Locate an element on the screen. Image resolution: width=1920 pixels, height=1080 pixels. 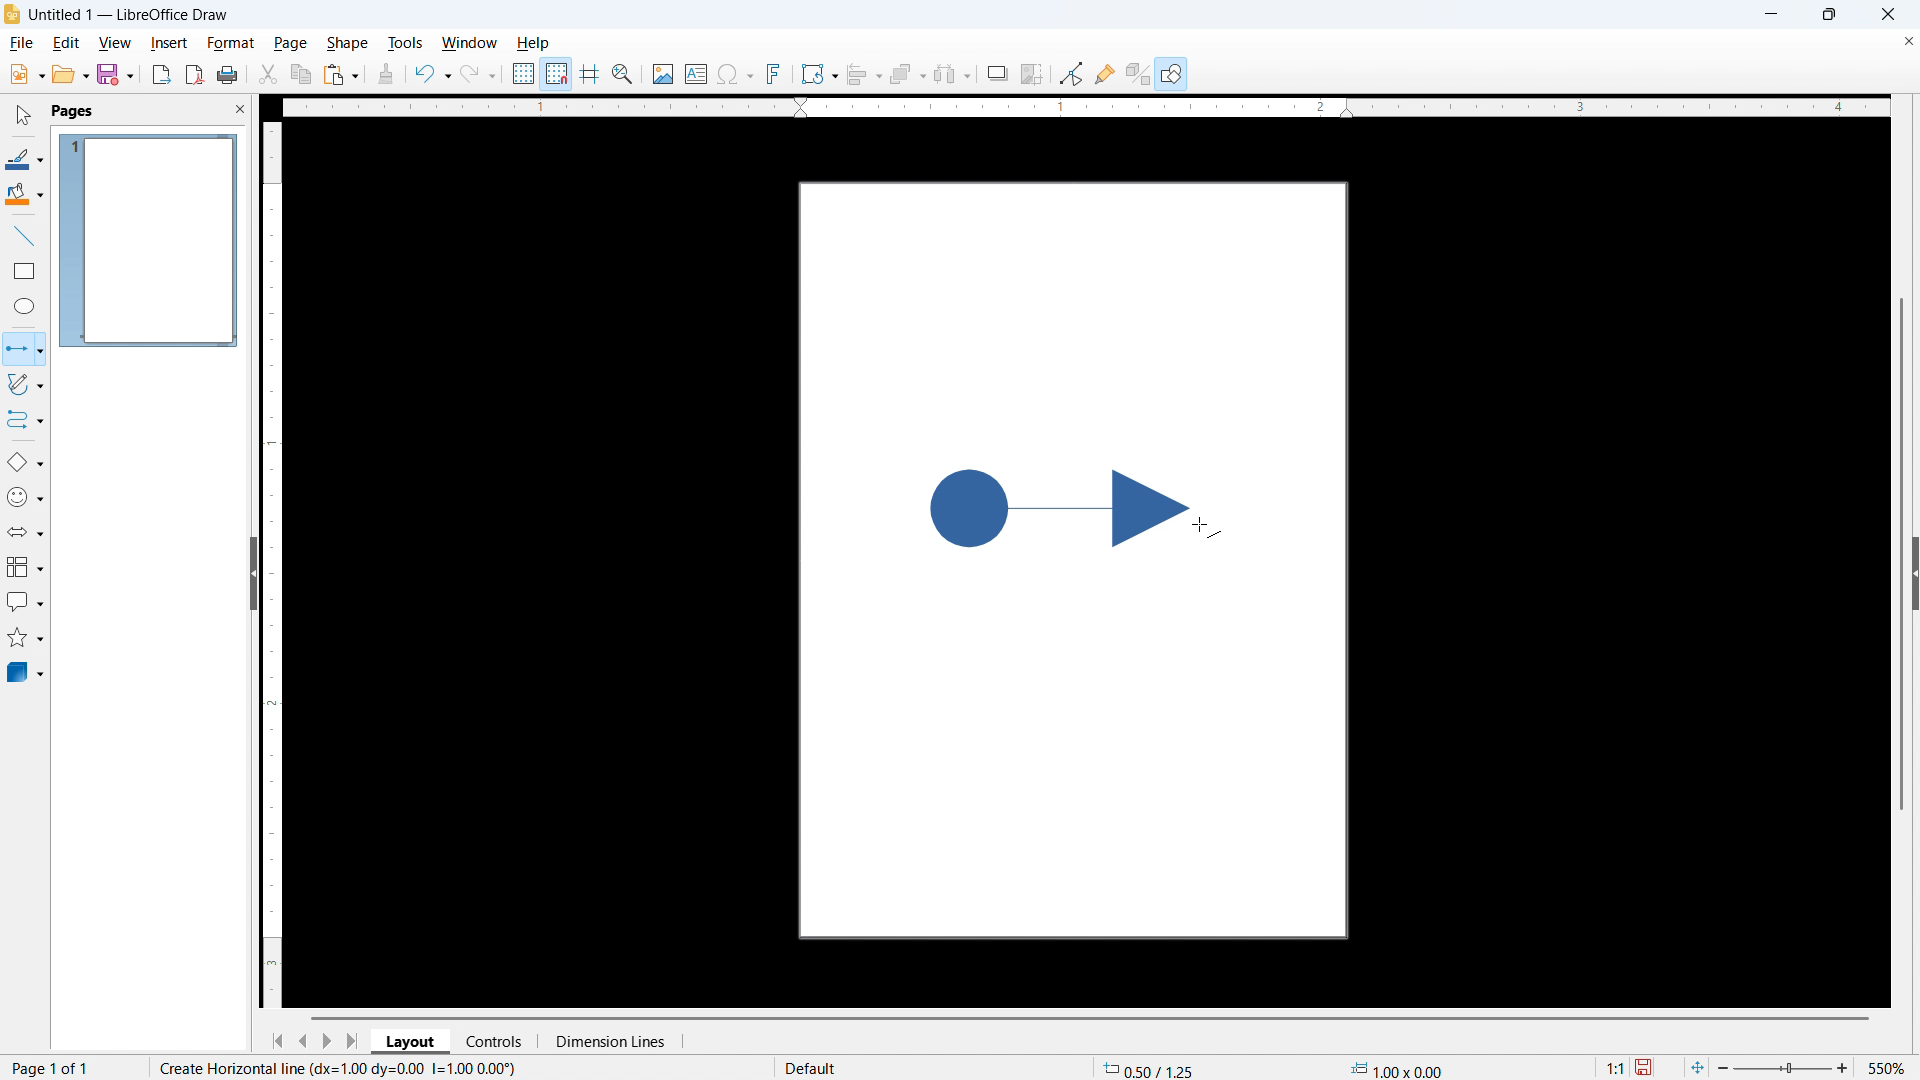
Page display  is located at coordinates (150, 241).